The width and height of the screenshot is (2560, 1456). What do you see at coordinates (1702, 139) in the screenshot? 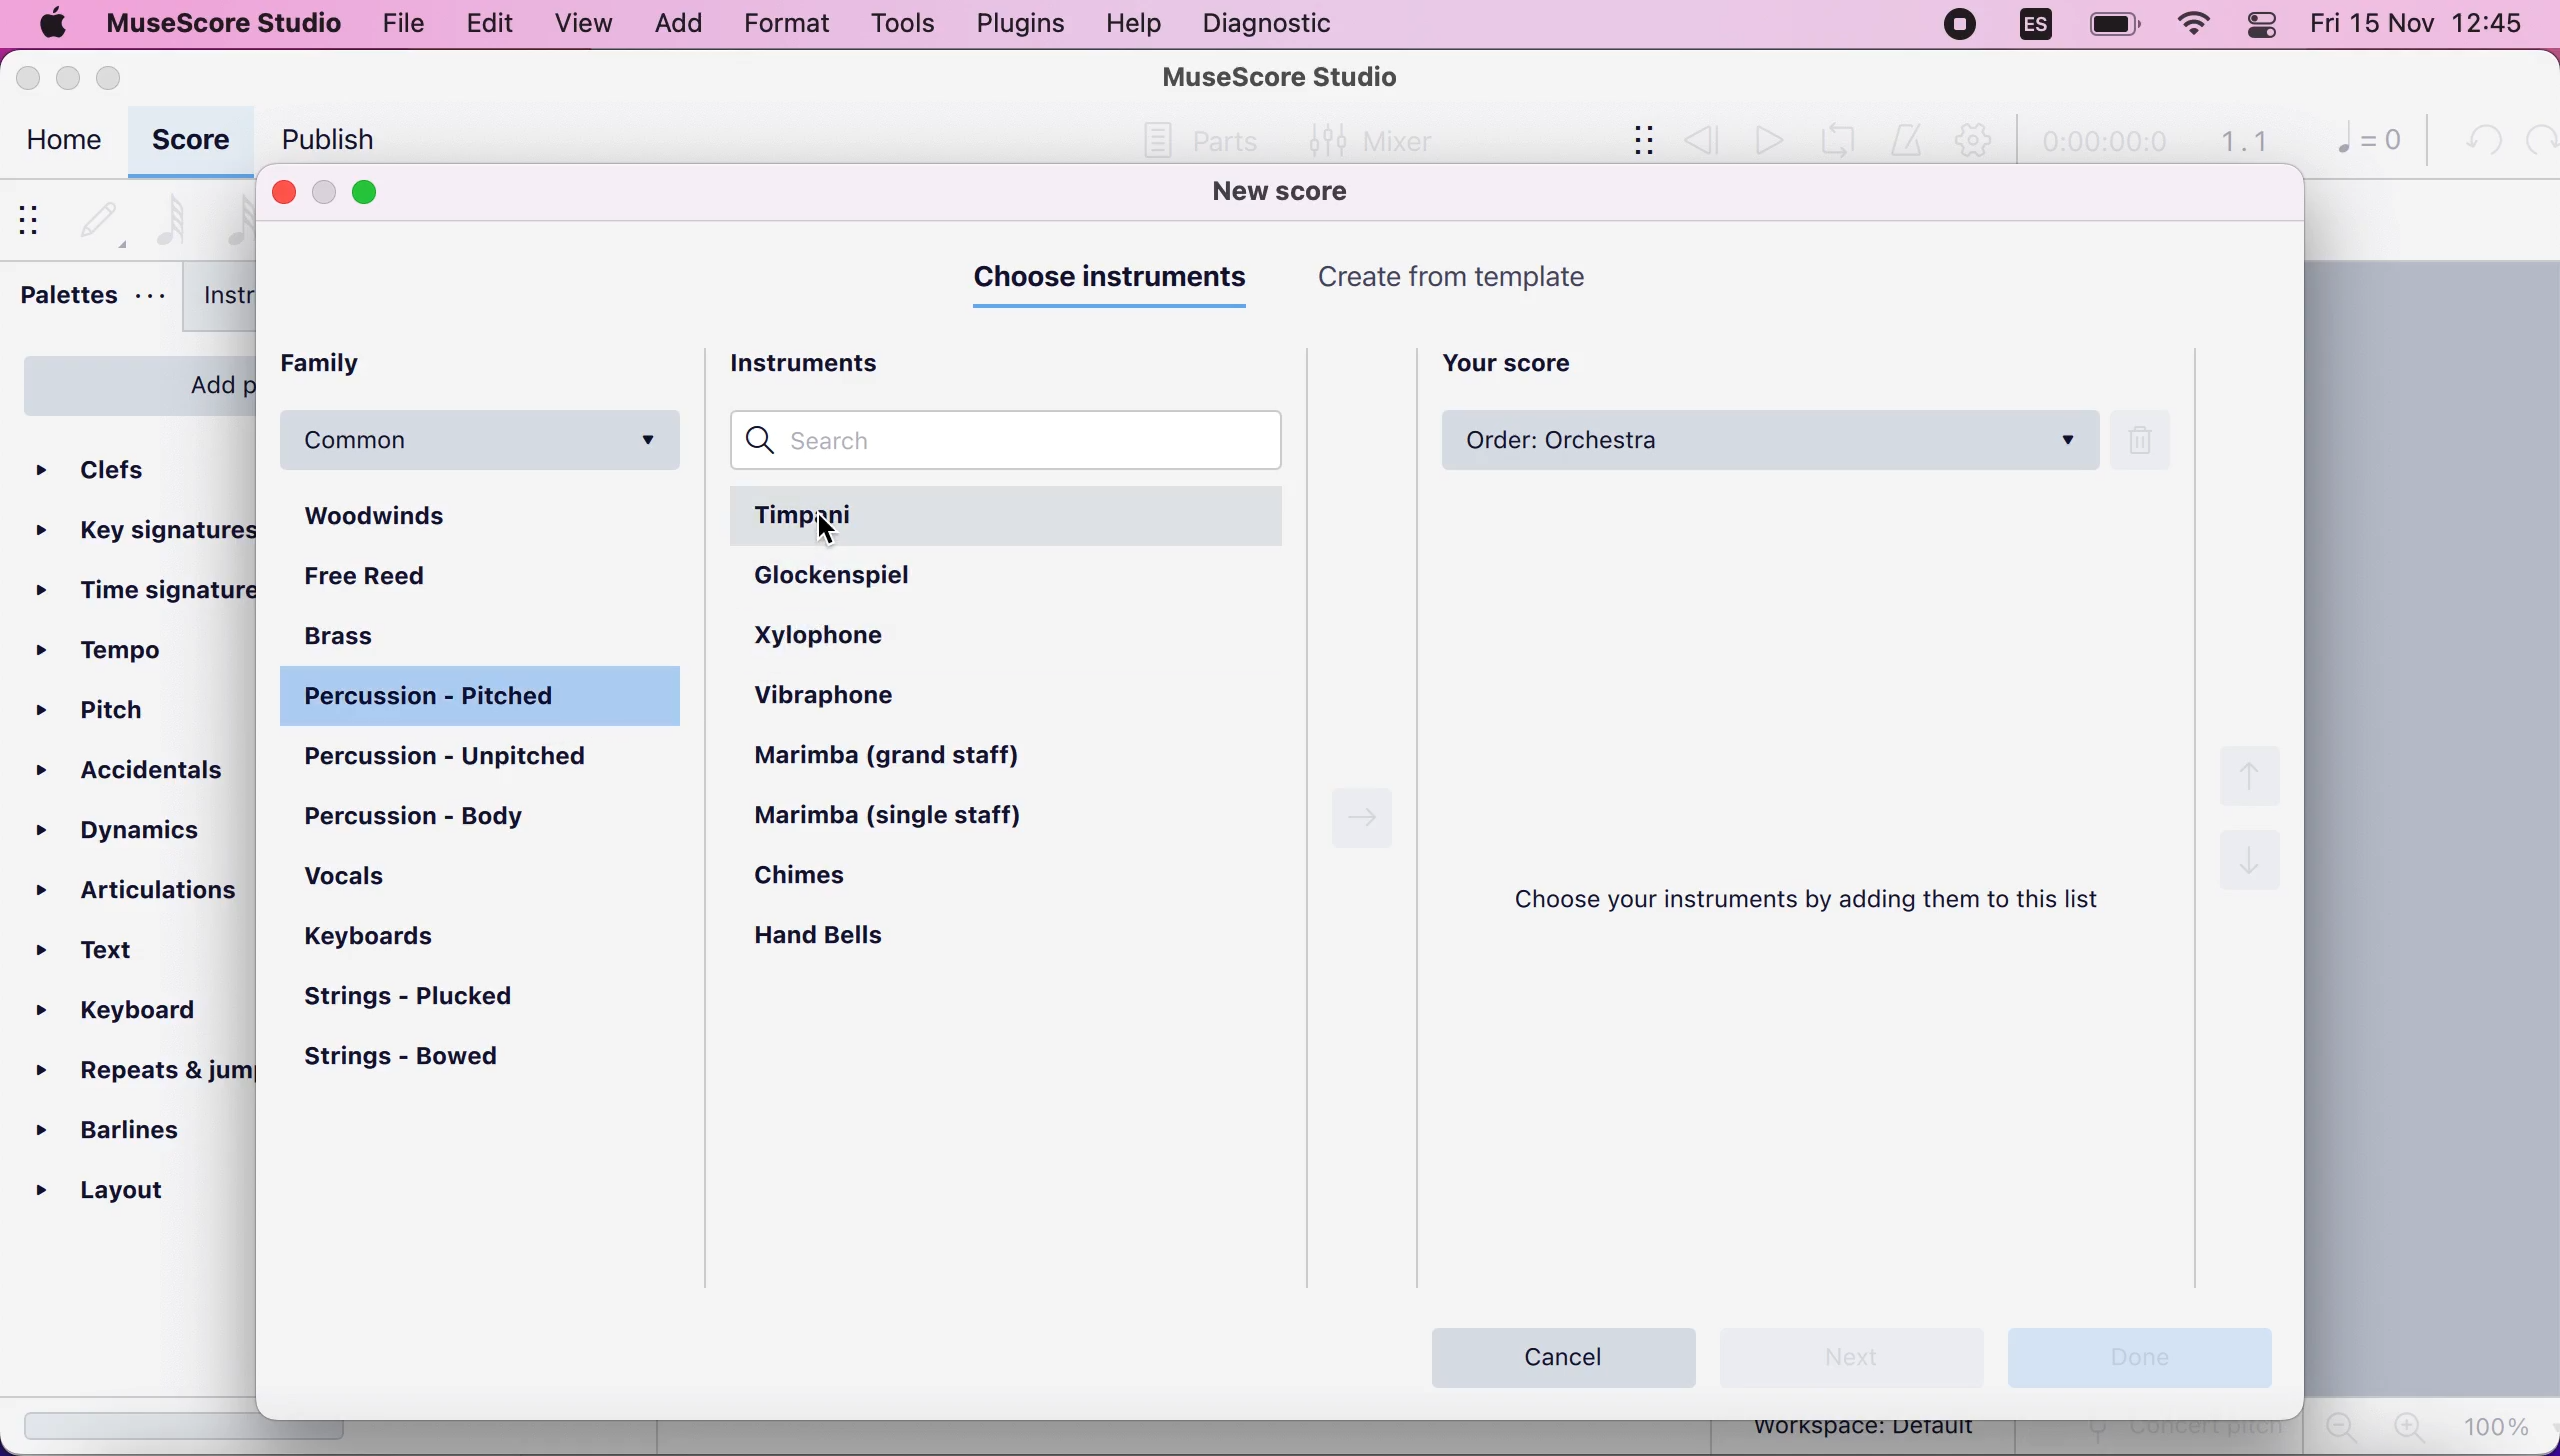
I see `review` at bounding box center [1702, 139].